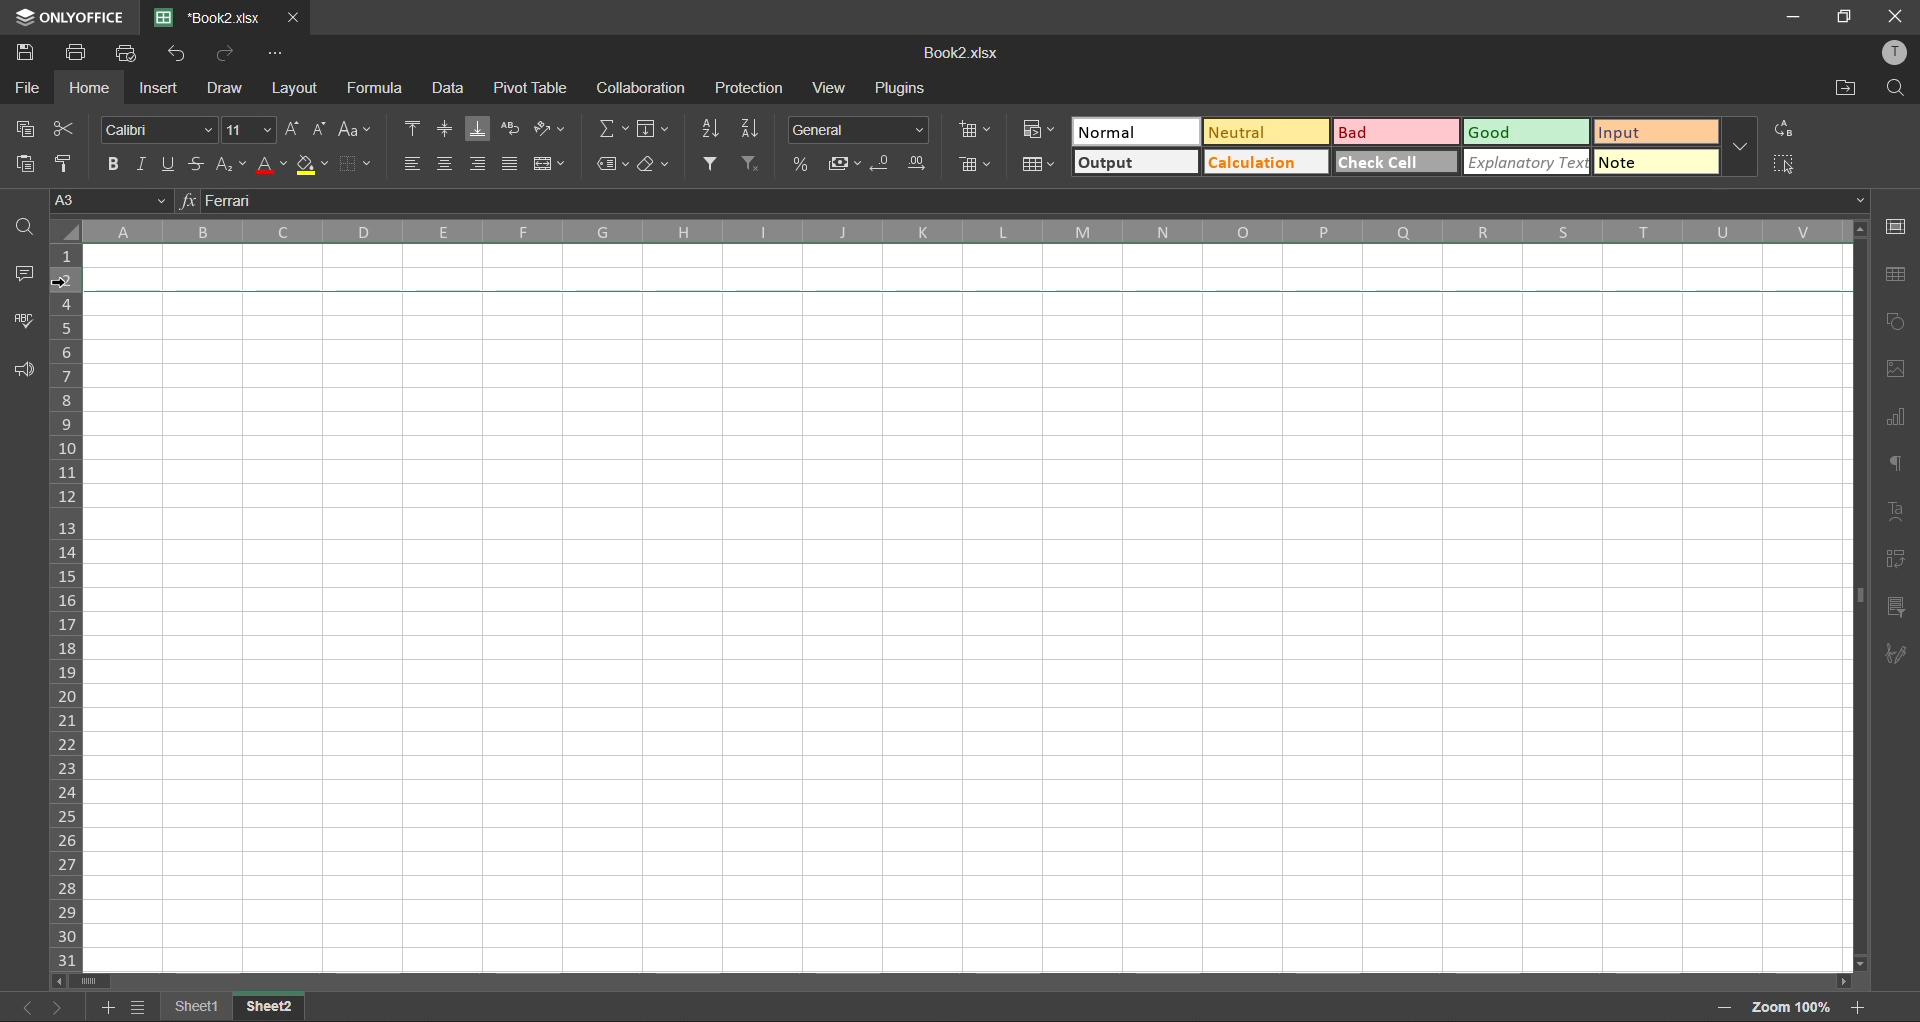 The height and width of the screenshot is (1022, 1920). Describe the element at coordinates (1781, 130) in the screenshot. I see `replace` at that location.